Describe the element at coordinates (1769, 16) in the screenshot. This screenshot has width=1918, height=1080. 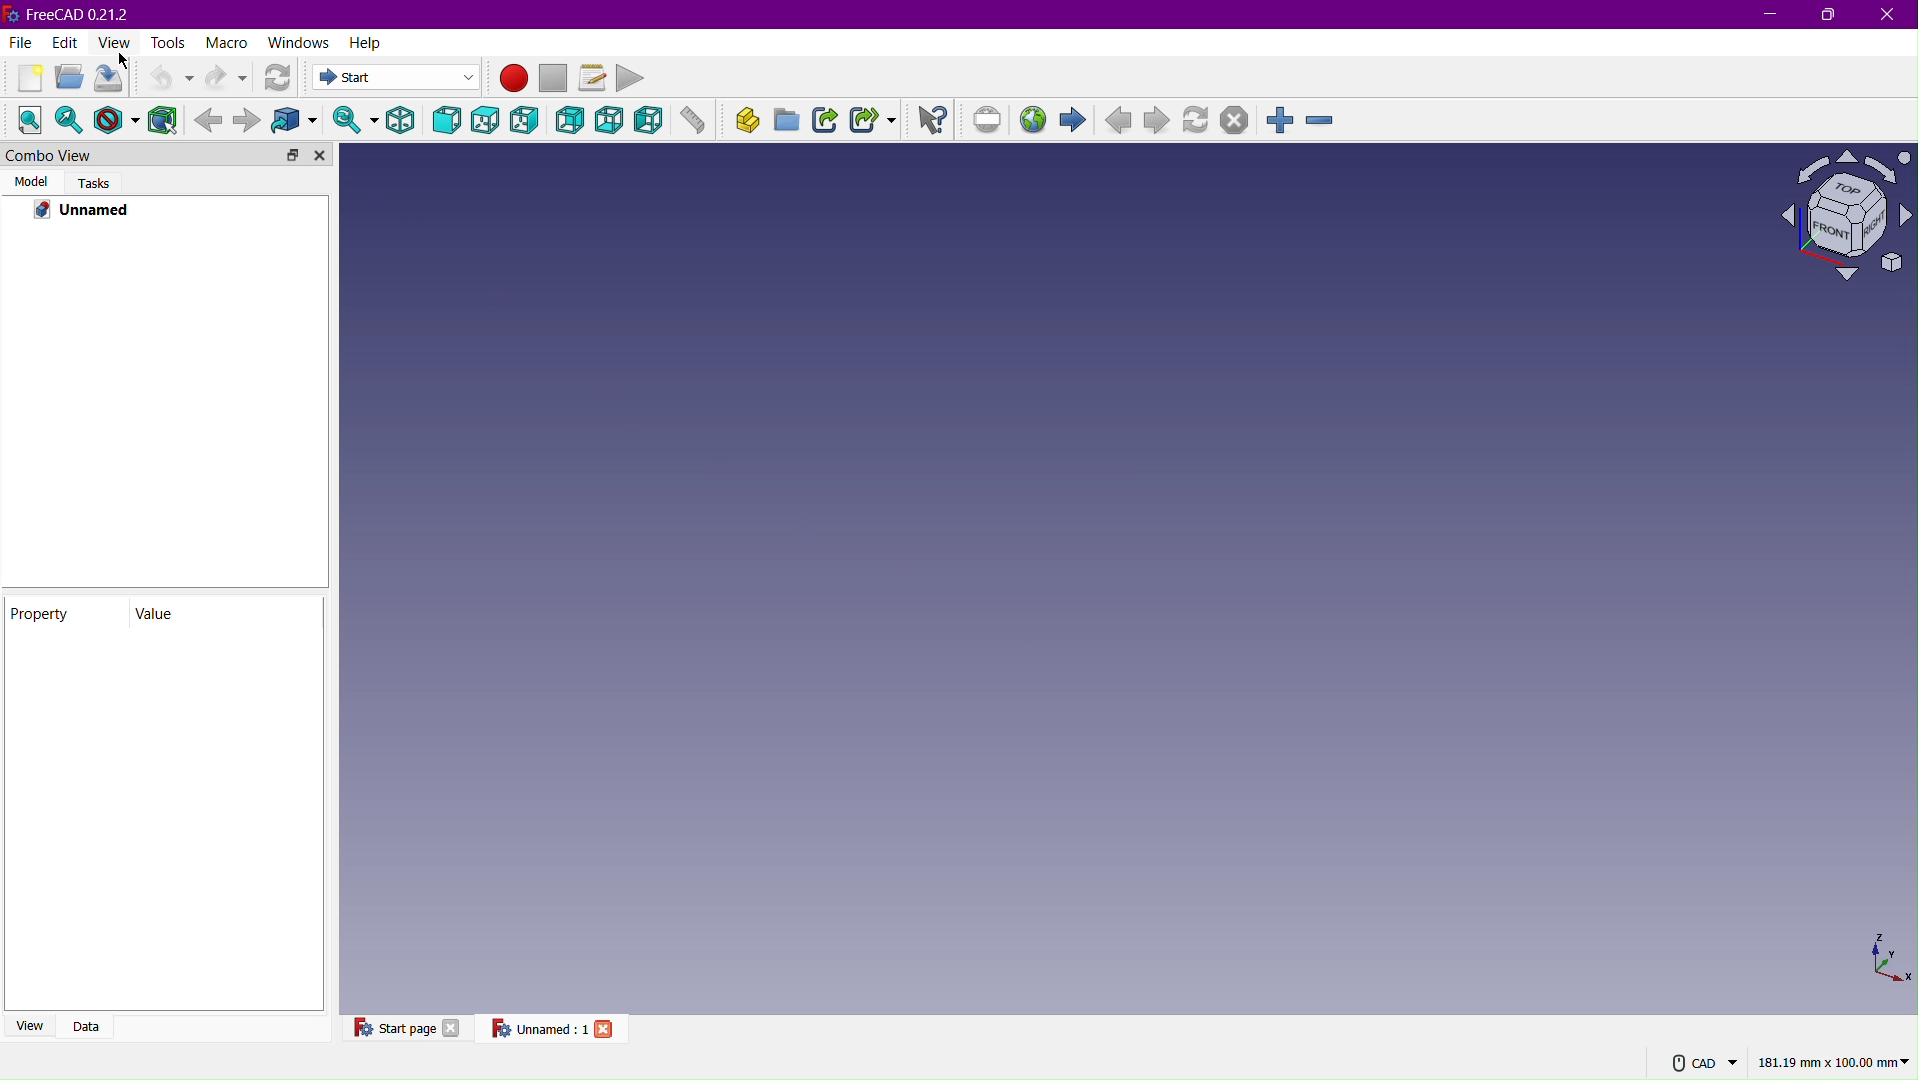
I see `Minimize` at that location.